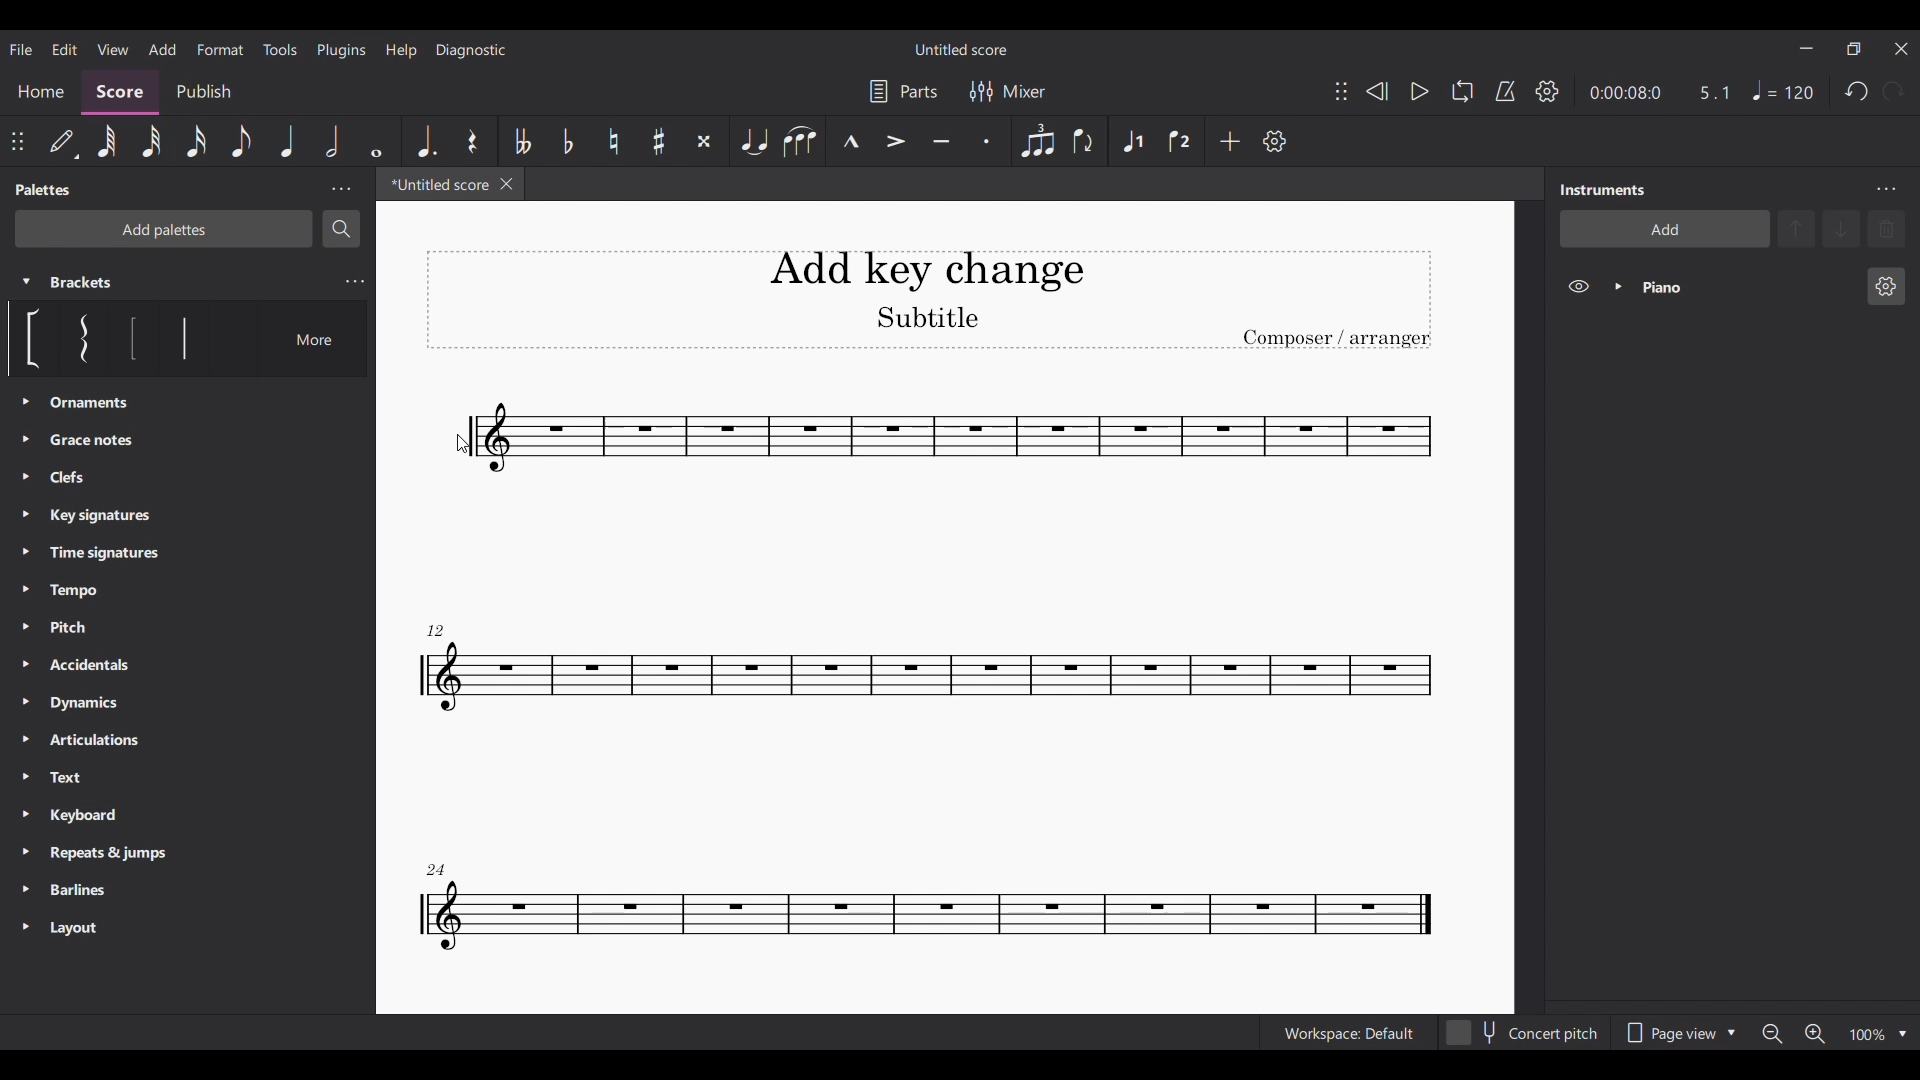 The height and width of the screenshot is (1080, 1920). Describe the element at coordinates (506, 184) in the screenshot. I see `Close tab` at that location.